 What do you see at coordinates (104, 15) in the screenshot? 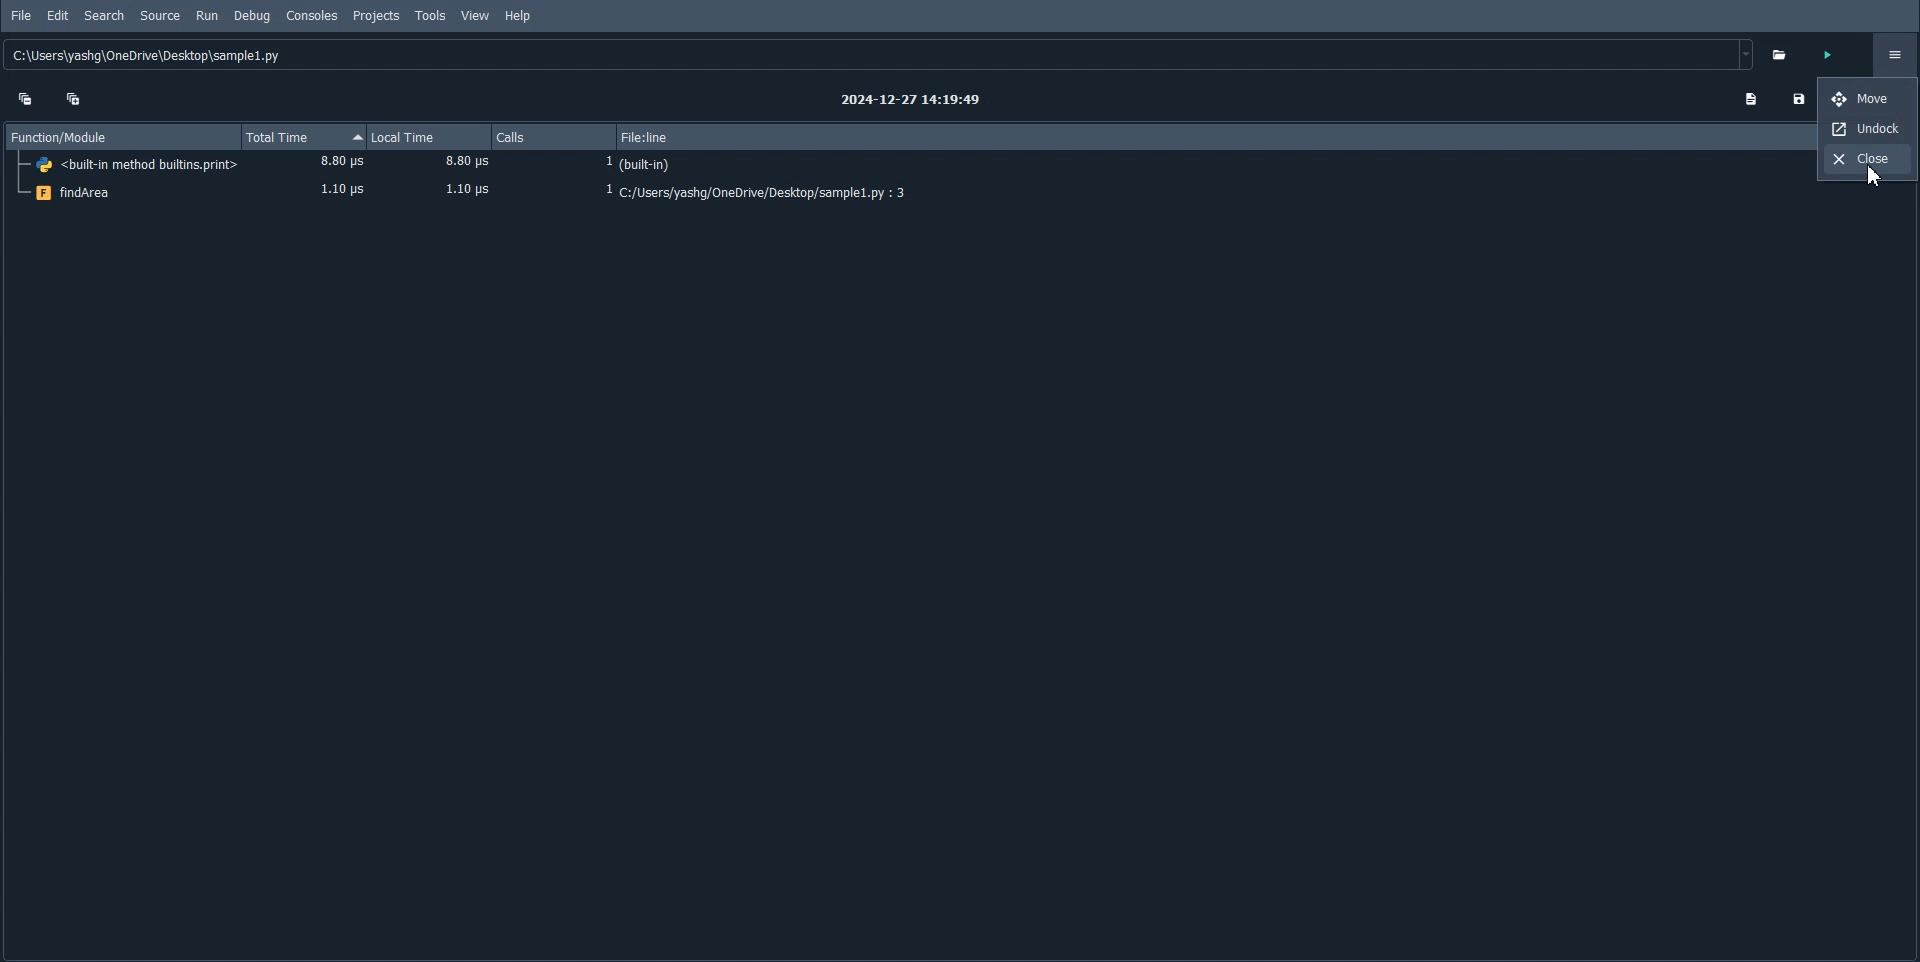
I see `Search` at bounding box center [104, 15].